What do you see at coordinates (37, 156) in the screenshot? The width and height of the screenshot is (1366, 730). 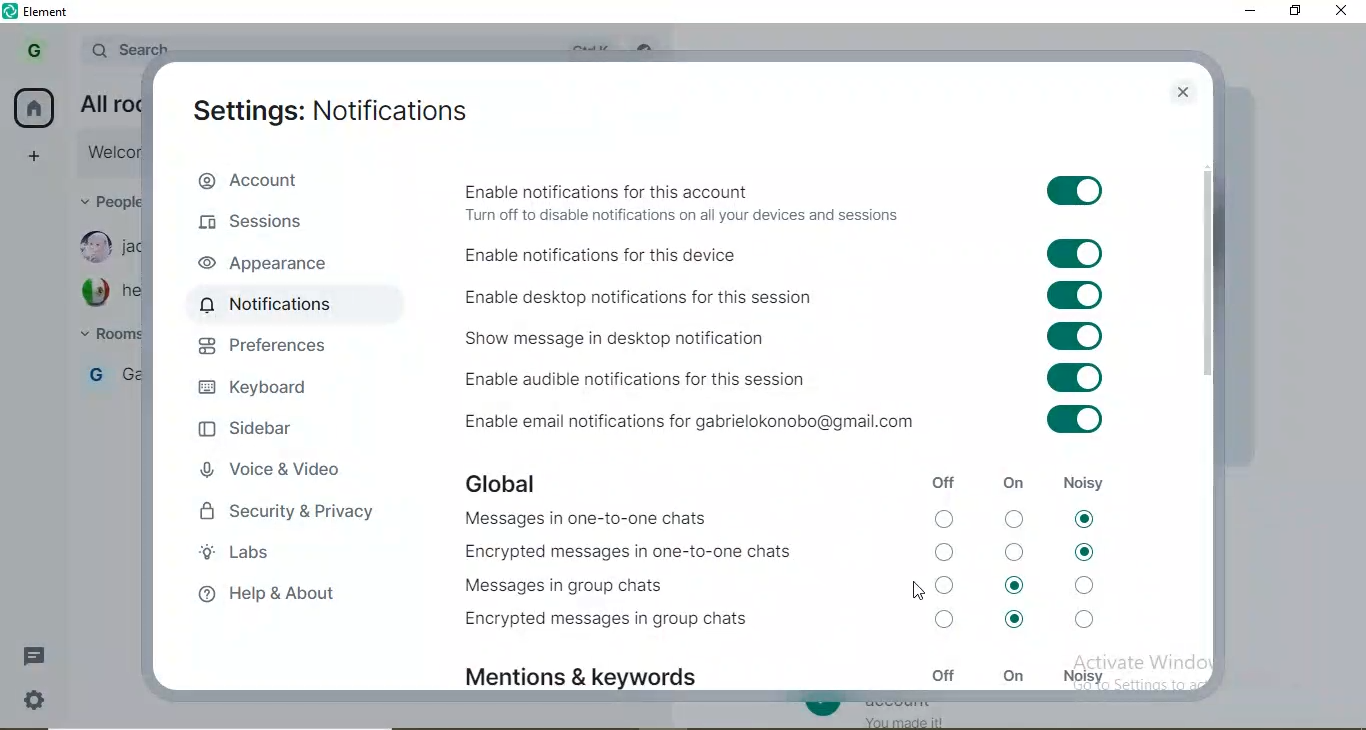 I see `add space` at bounding box center [37, 156].